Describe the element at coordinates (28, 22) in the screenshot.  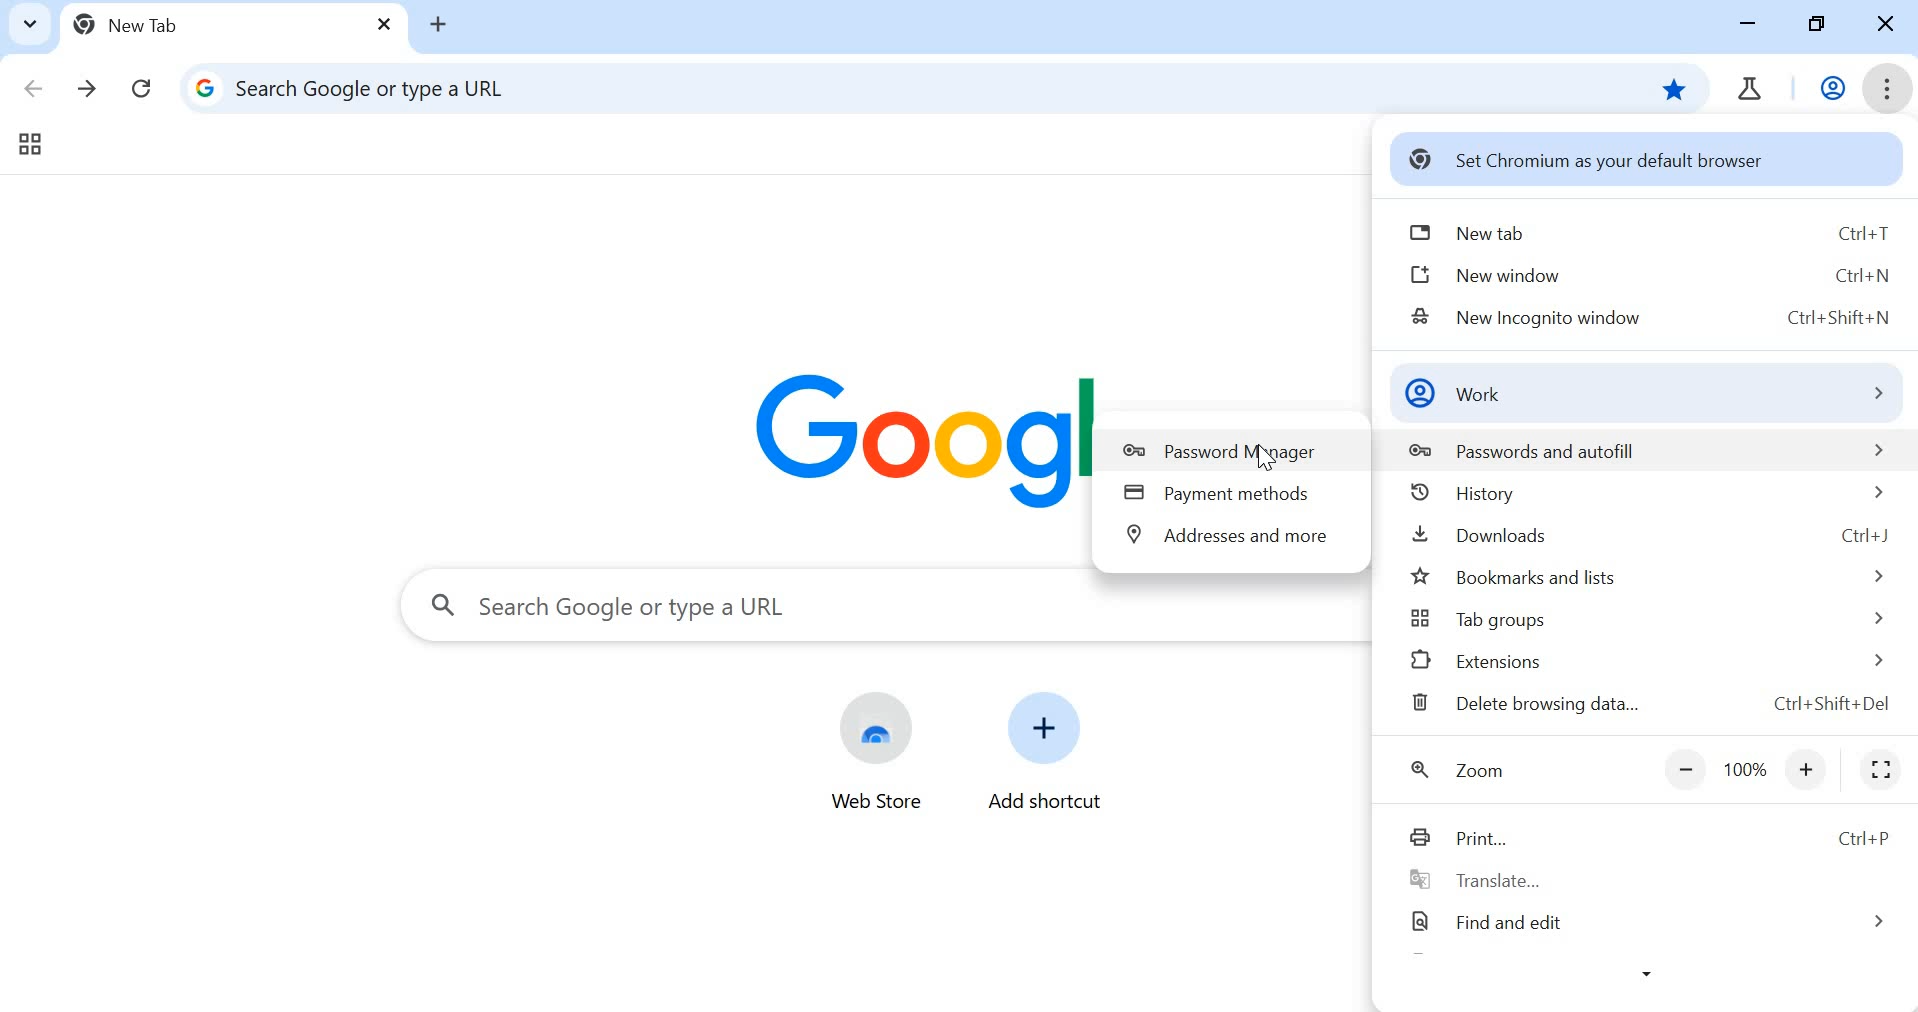
I see `search tabs` at that location.